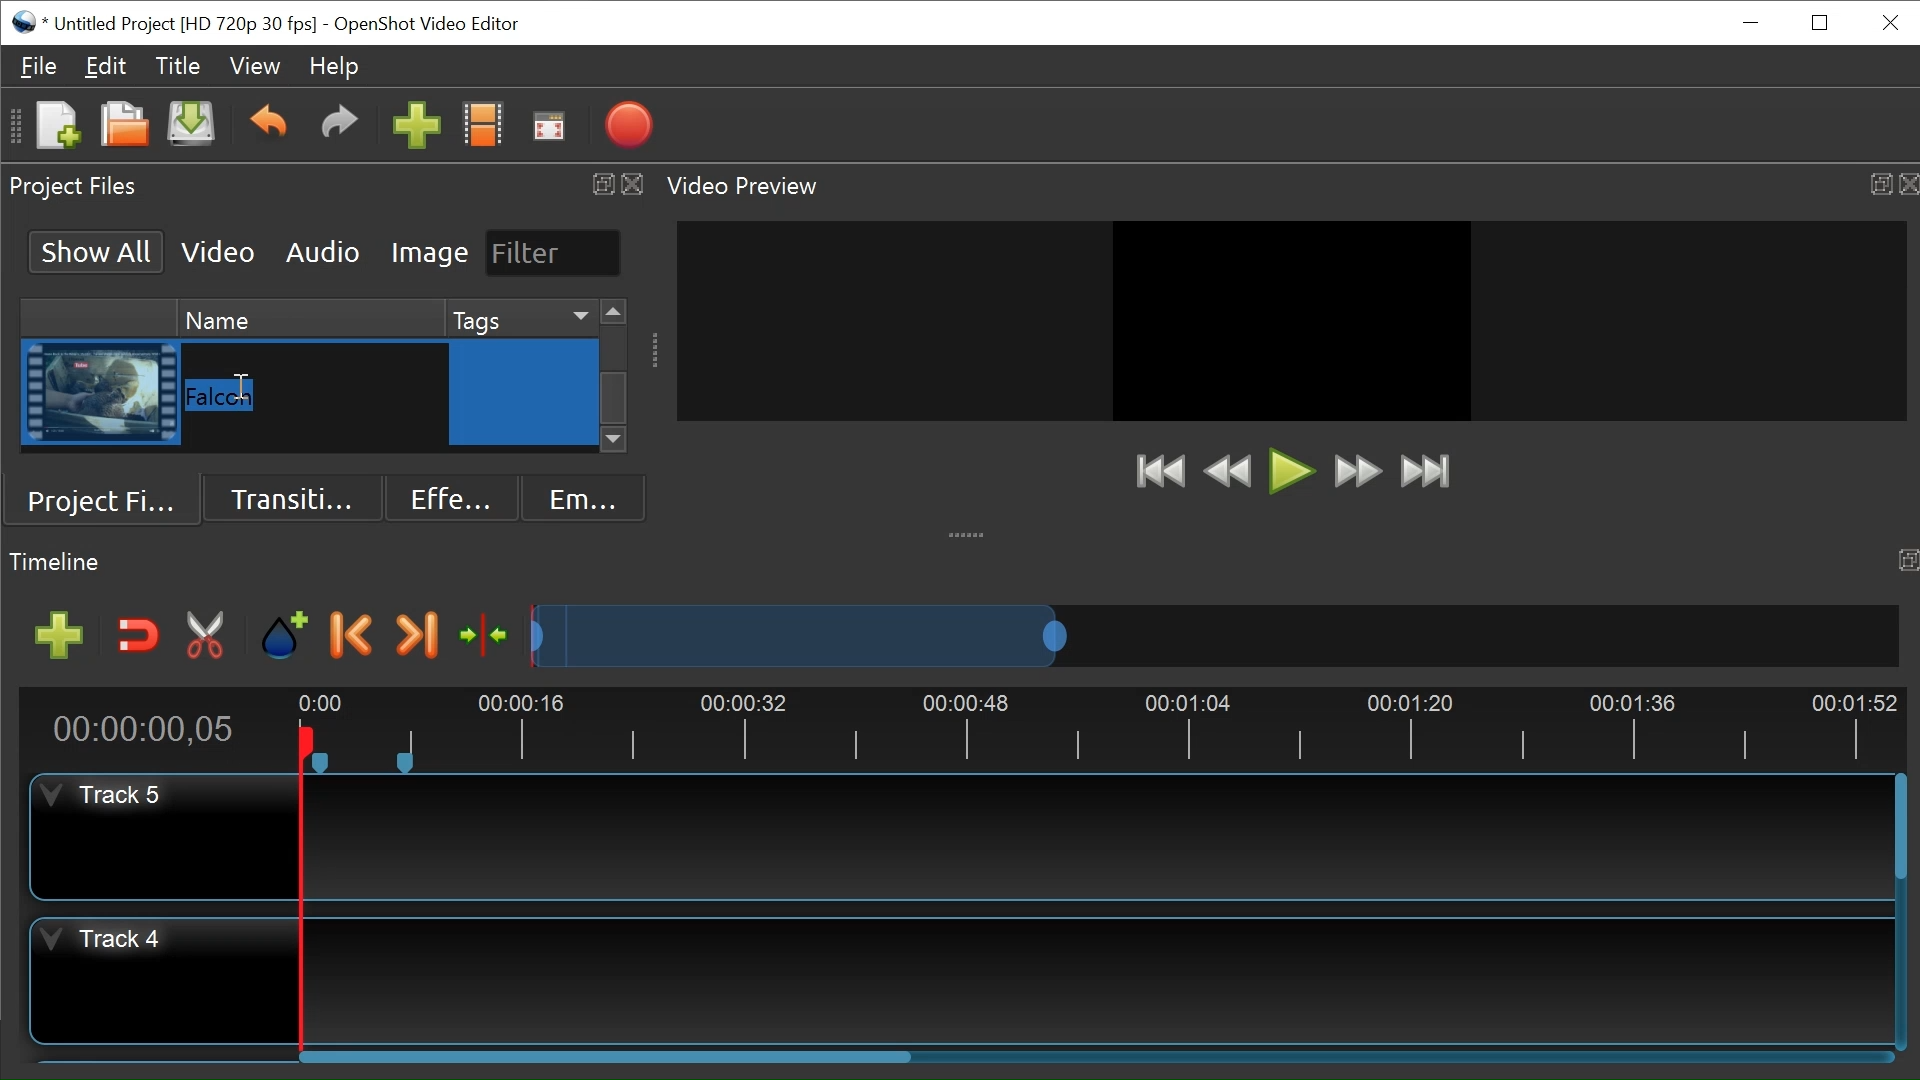 This screenshot has width=1920, height=1080. What do you see at coordinates (39, 64) in the screenshot?
I see `Files` at bounding box center [39, 64].